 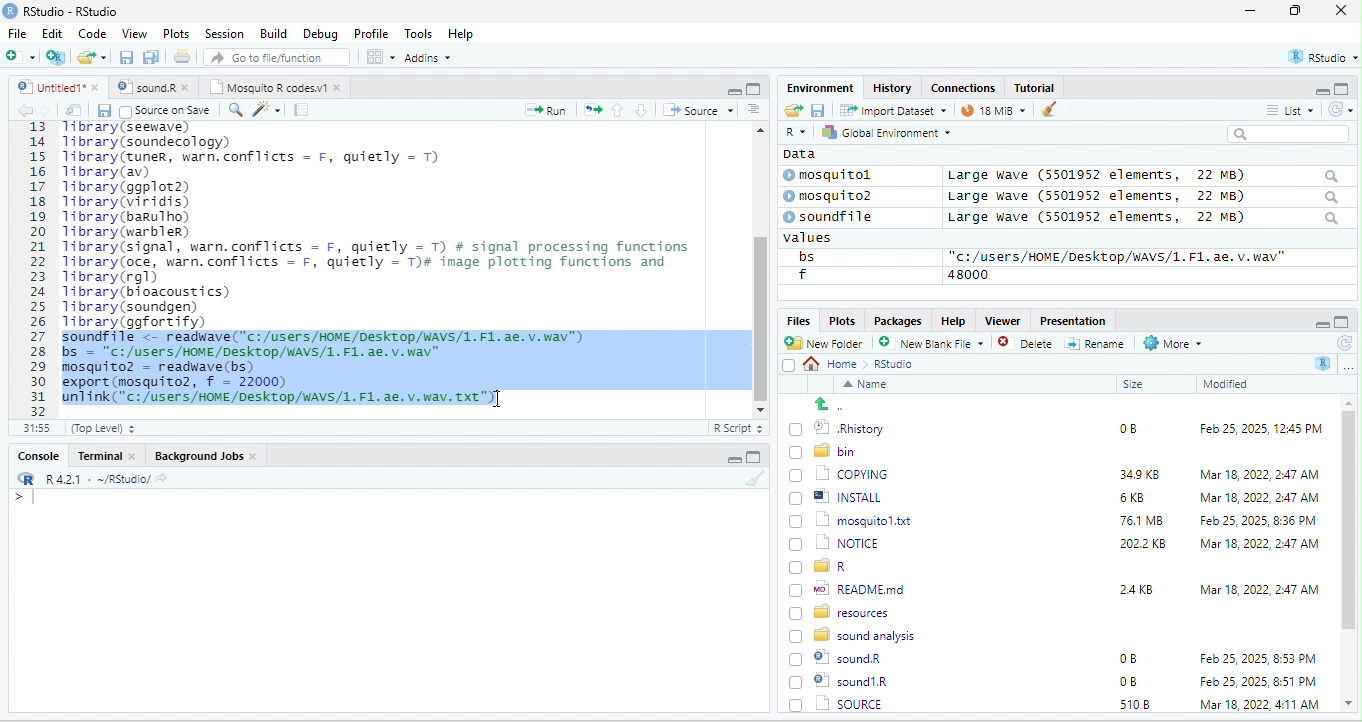 I want to click on Ld bin, so click(x=825, y=450).